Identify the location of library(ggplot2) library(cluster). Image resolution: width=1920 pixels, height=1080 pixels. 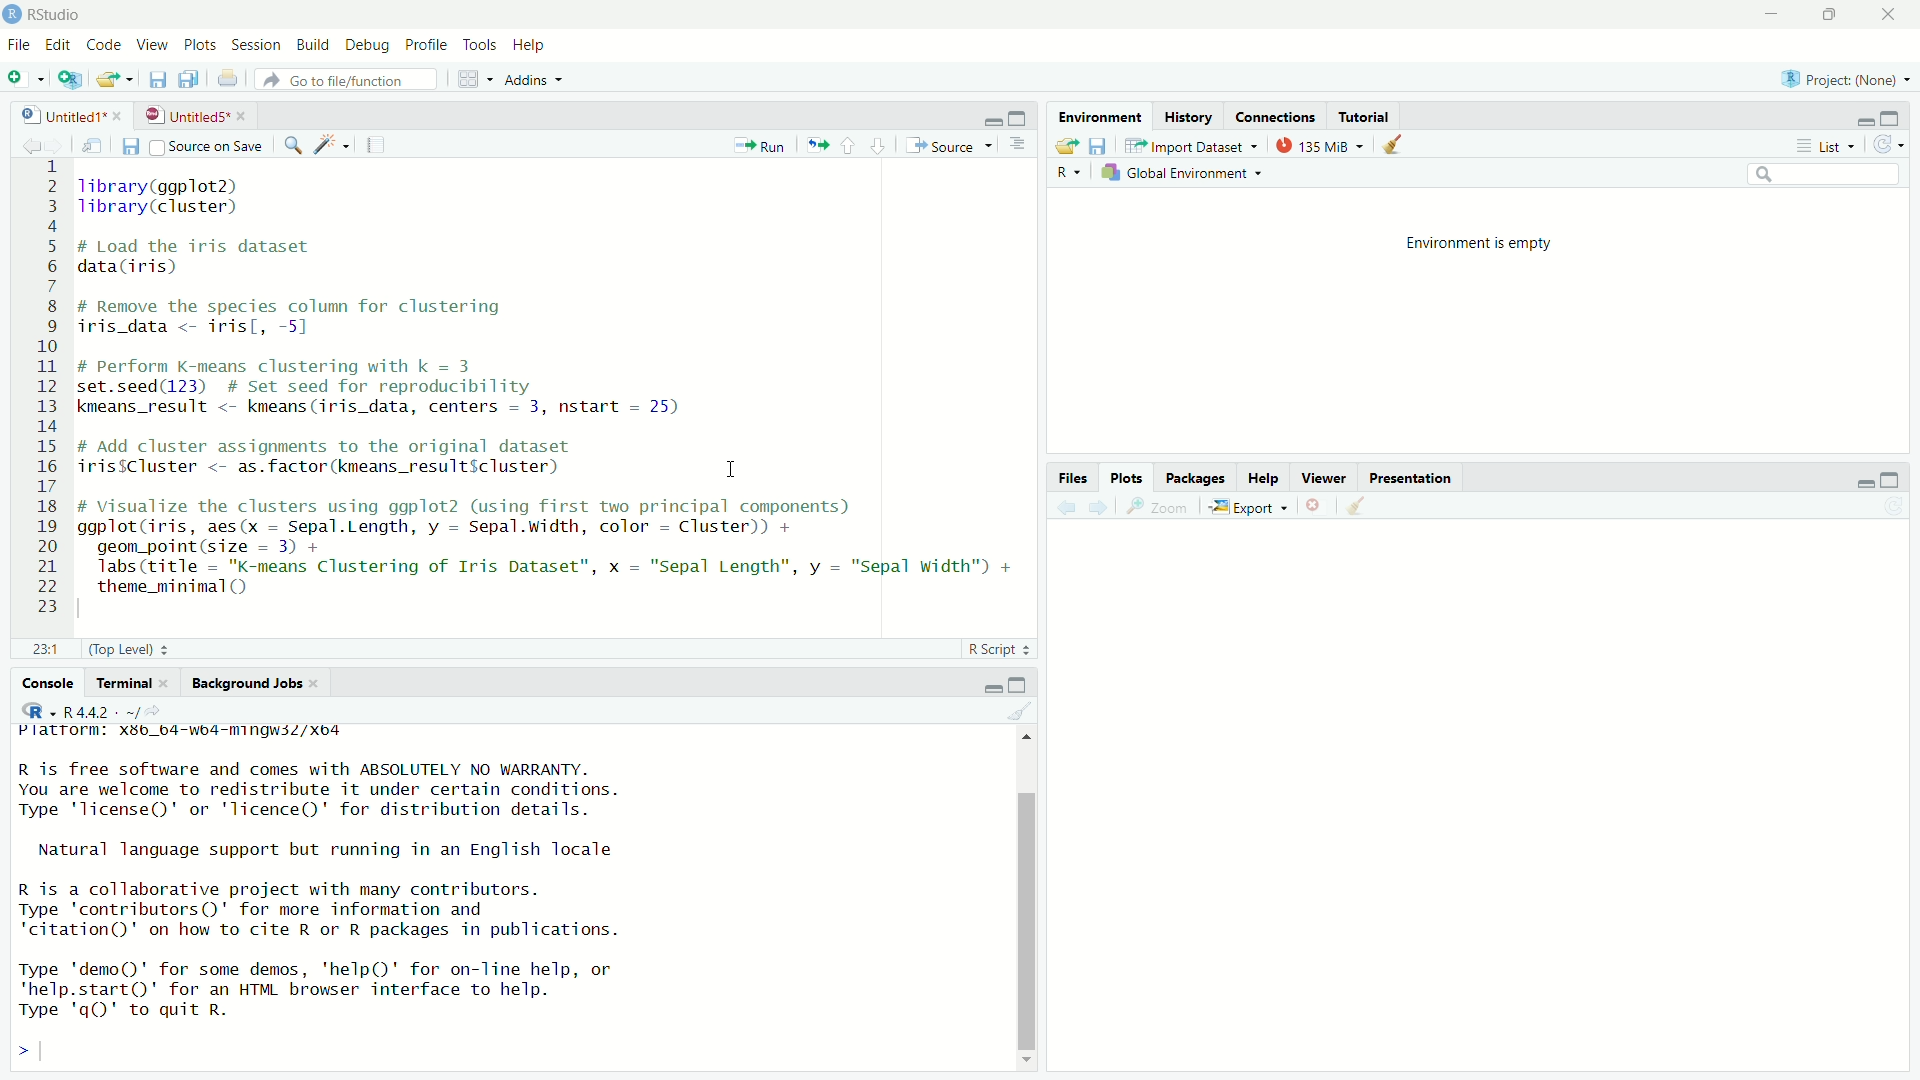
(195, 196).